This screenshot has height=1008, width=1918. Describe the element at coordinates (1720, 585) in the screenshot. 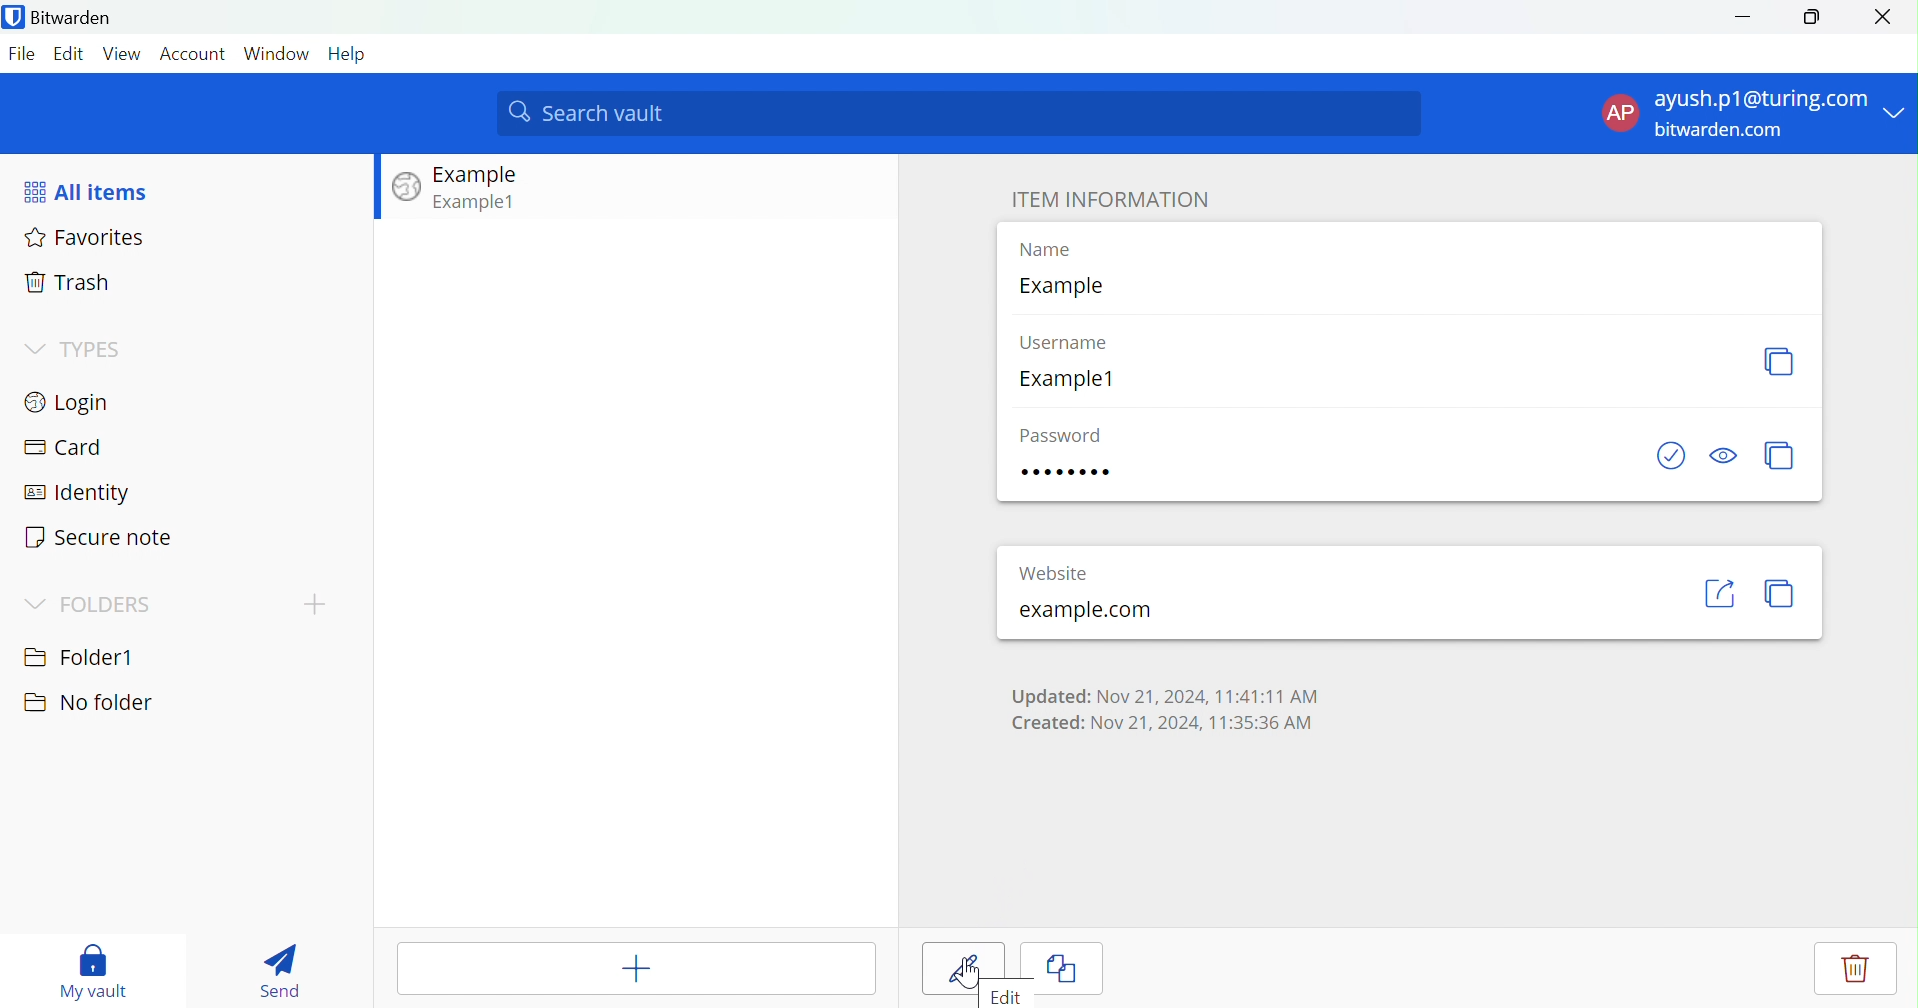

I see `«` at that location.